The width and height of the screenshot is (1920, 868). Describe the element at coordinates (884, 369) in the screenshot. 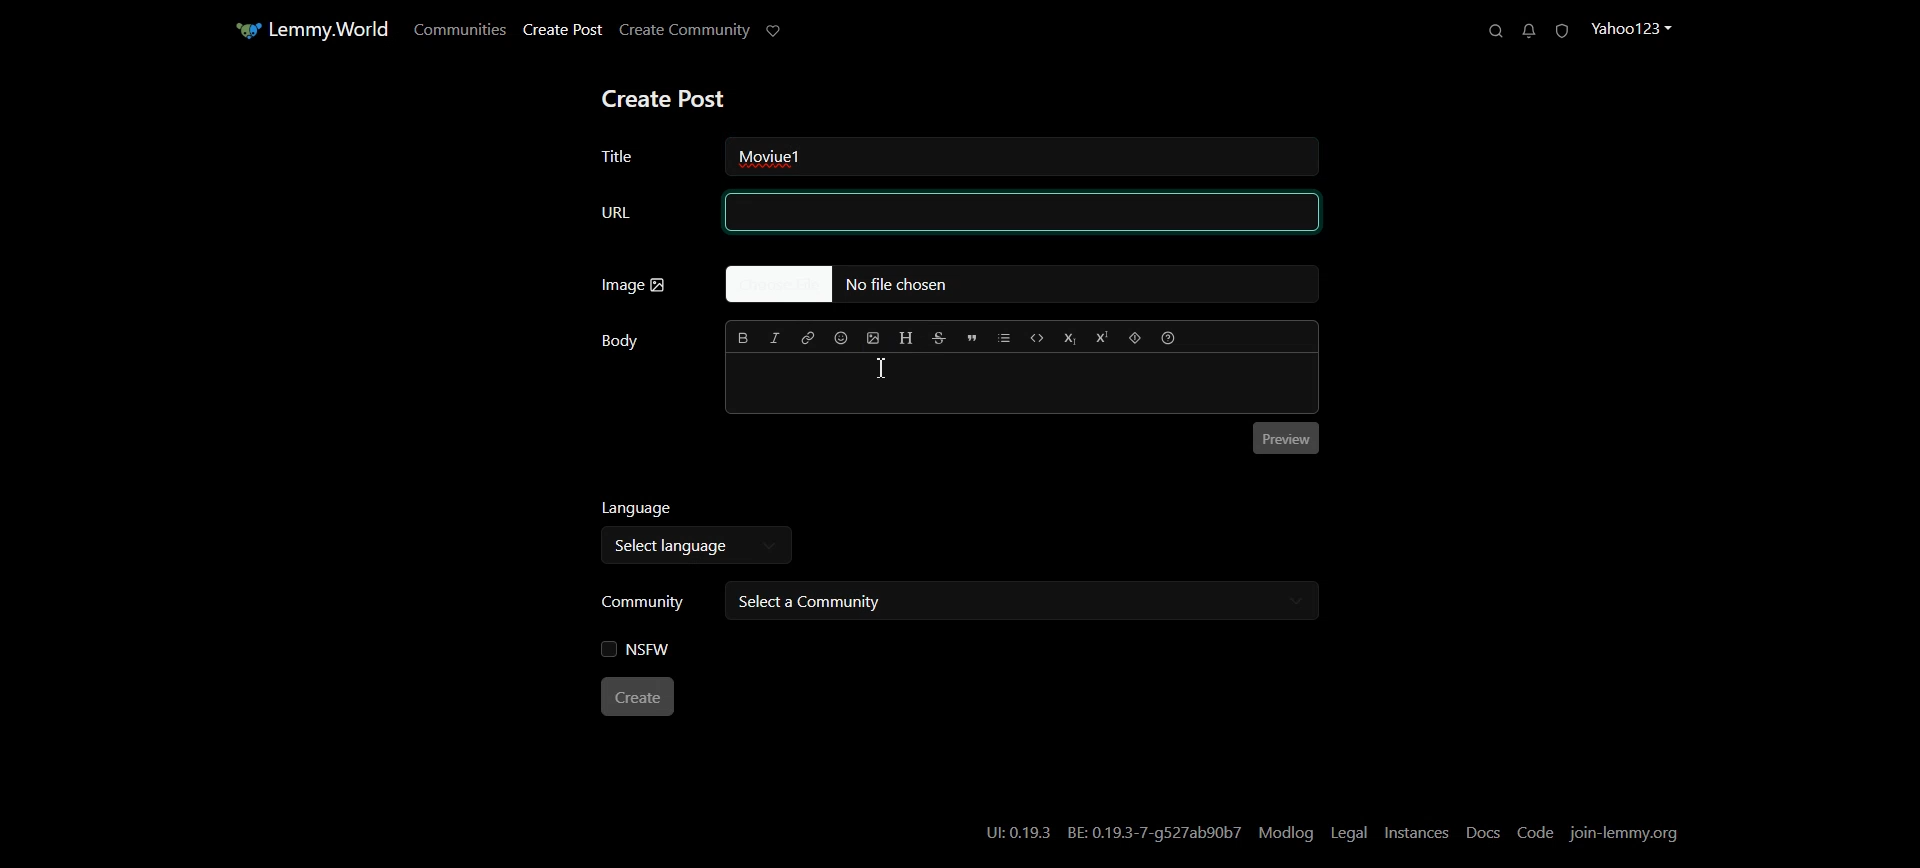

I see `Text Cursor` at that location.